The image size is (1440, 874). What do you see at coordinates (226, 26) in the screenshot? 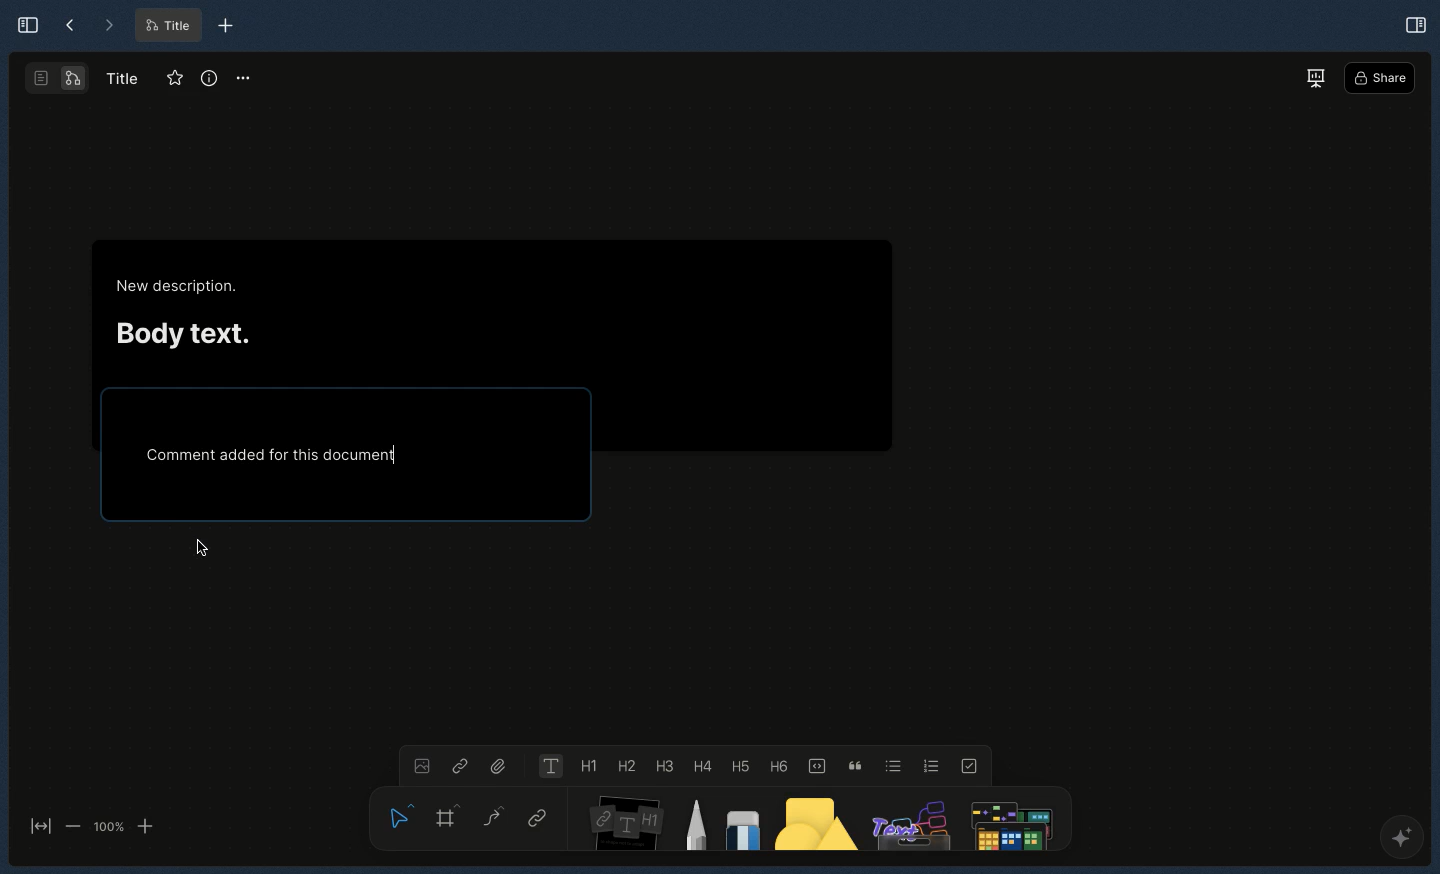
I see `New tab` at bounding box center [226, 26].